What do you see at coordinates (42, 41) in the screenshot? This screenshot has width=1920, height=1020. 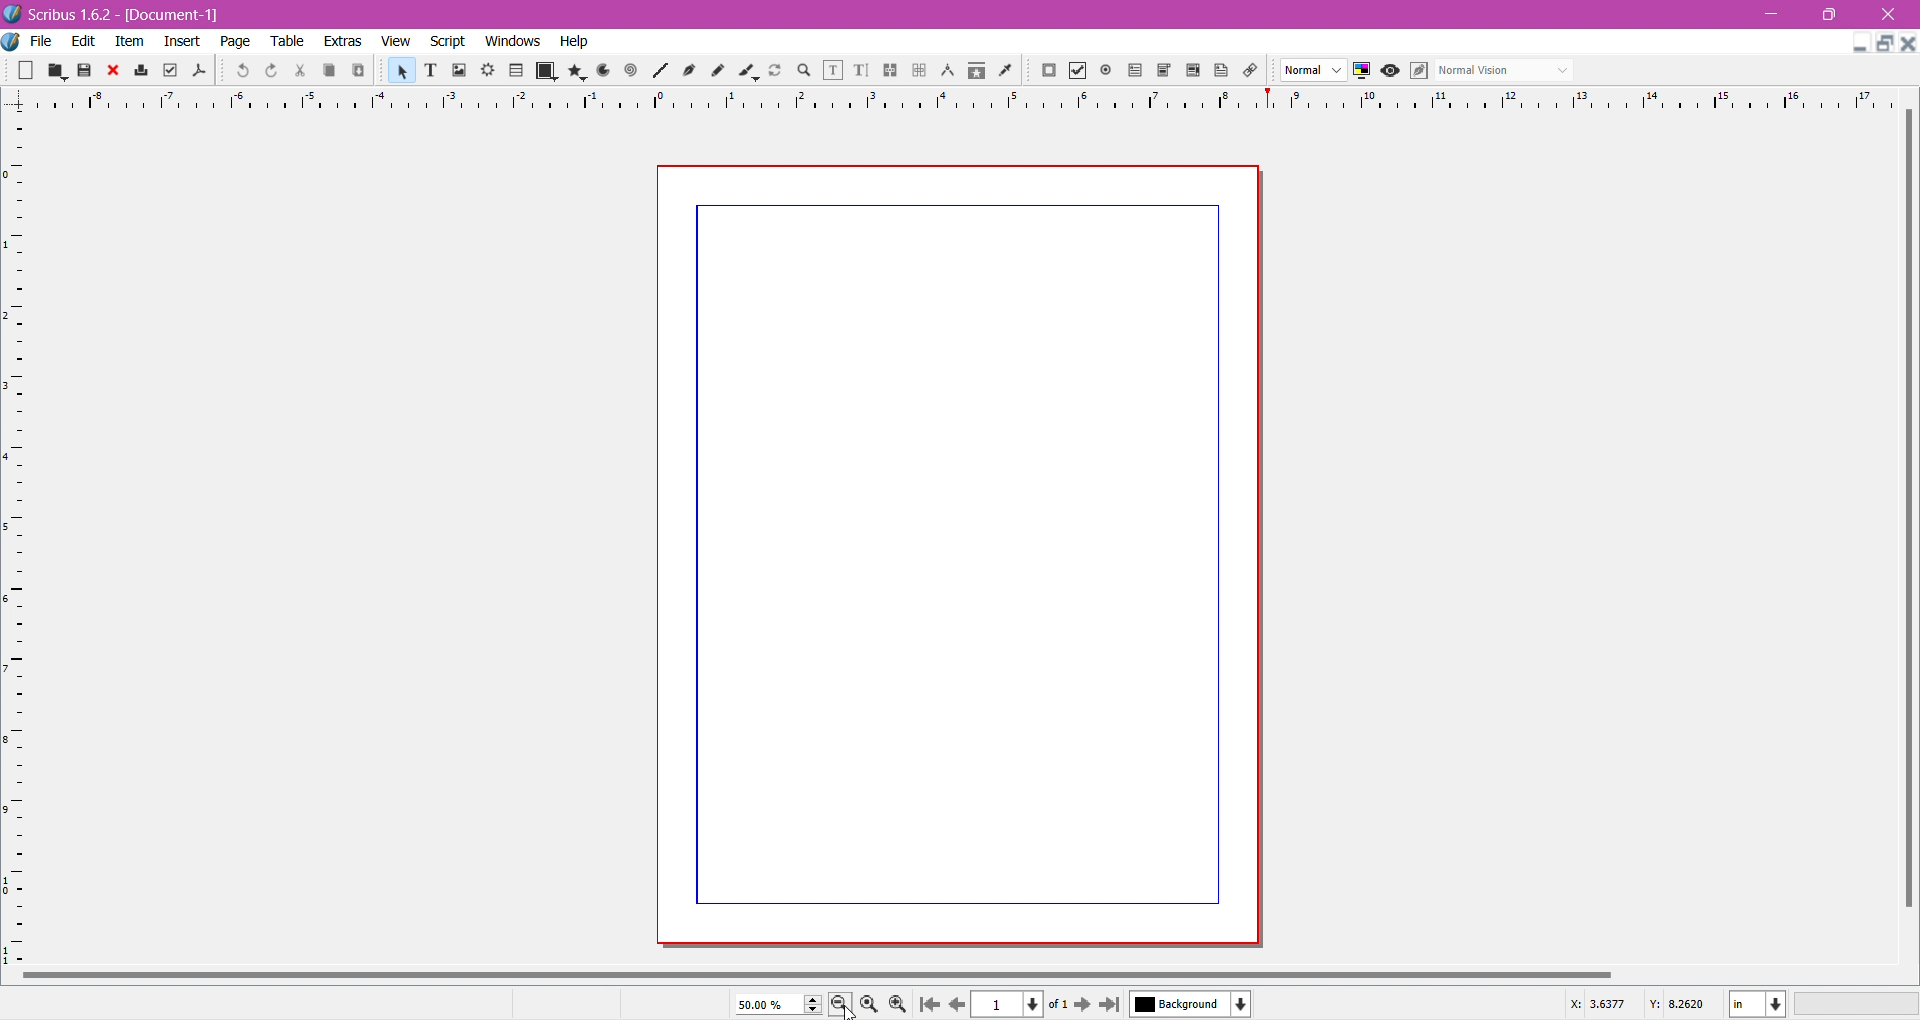 I see `File` at bounding box center [42, 41].